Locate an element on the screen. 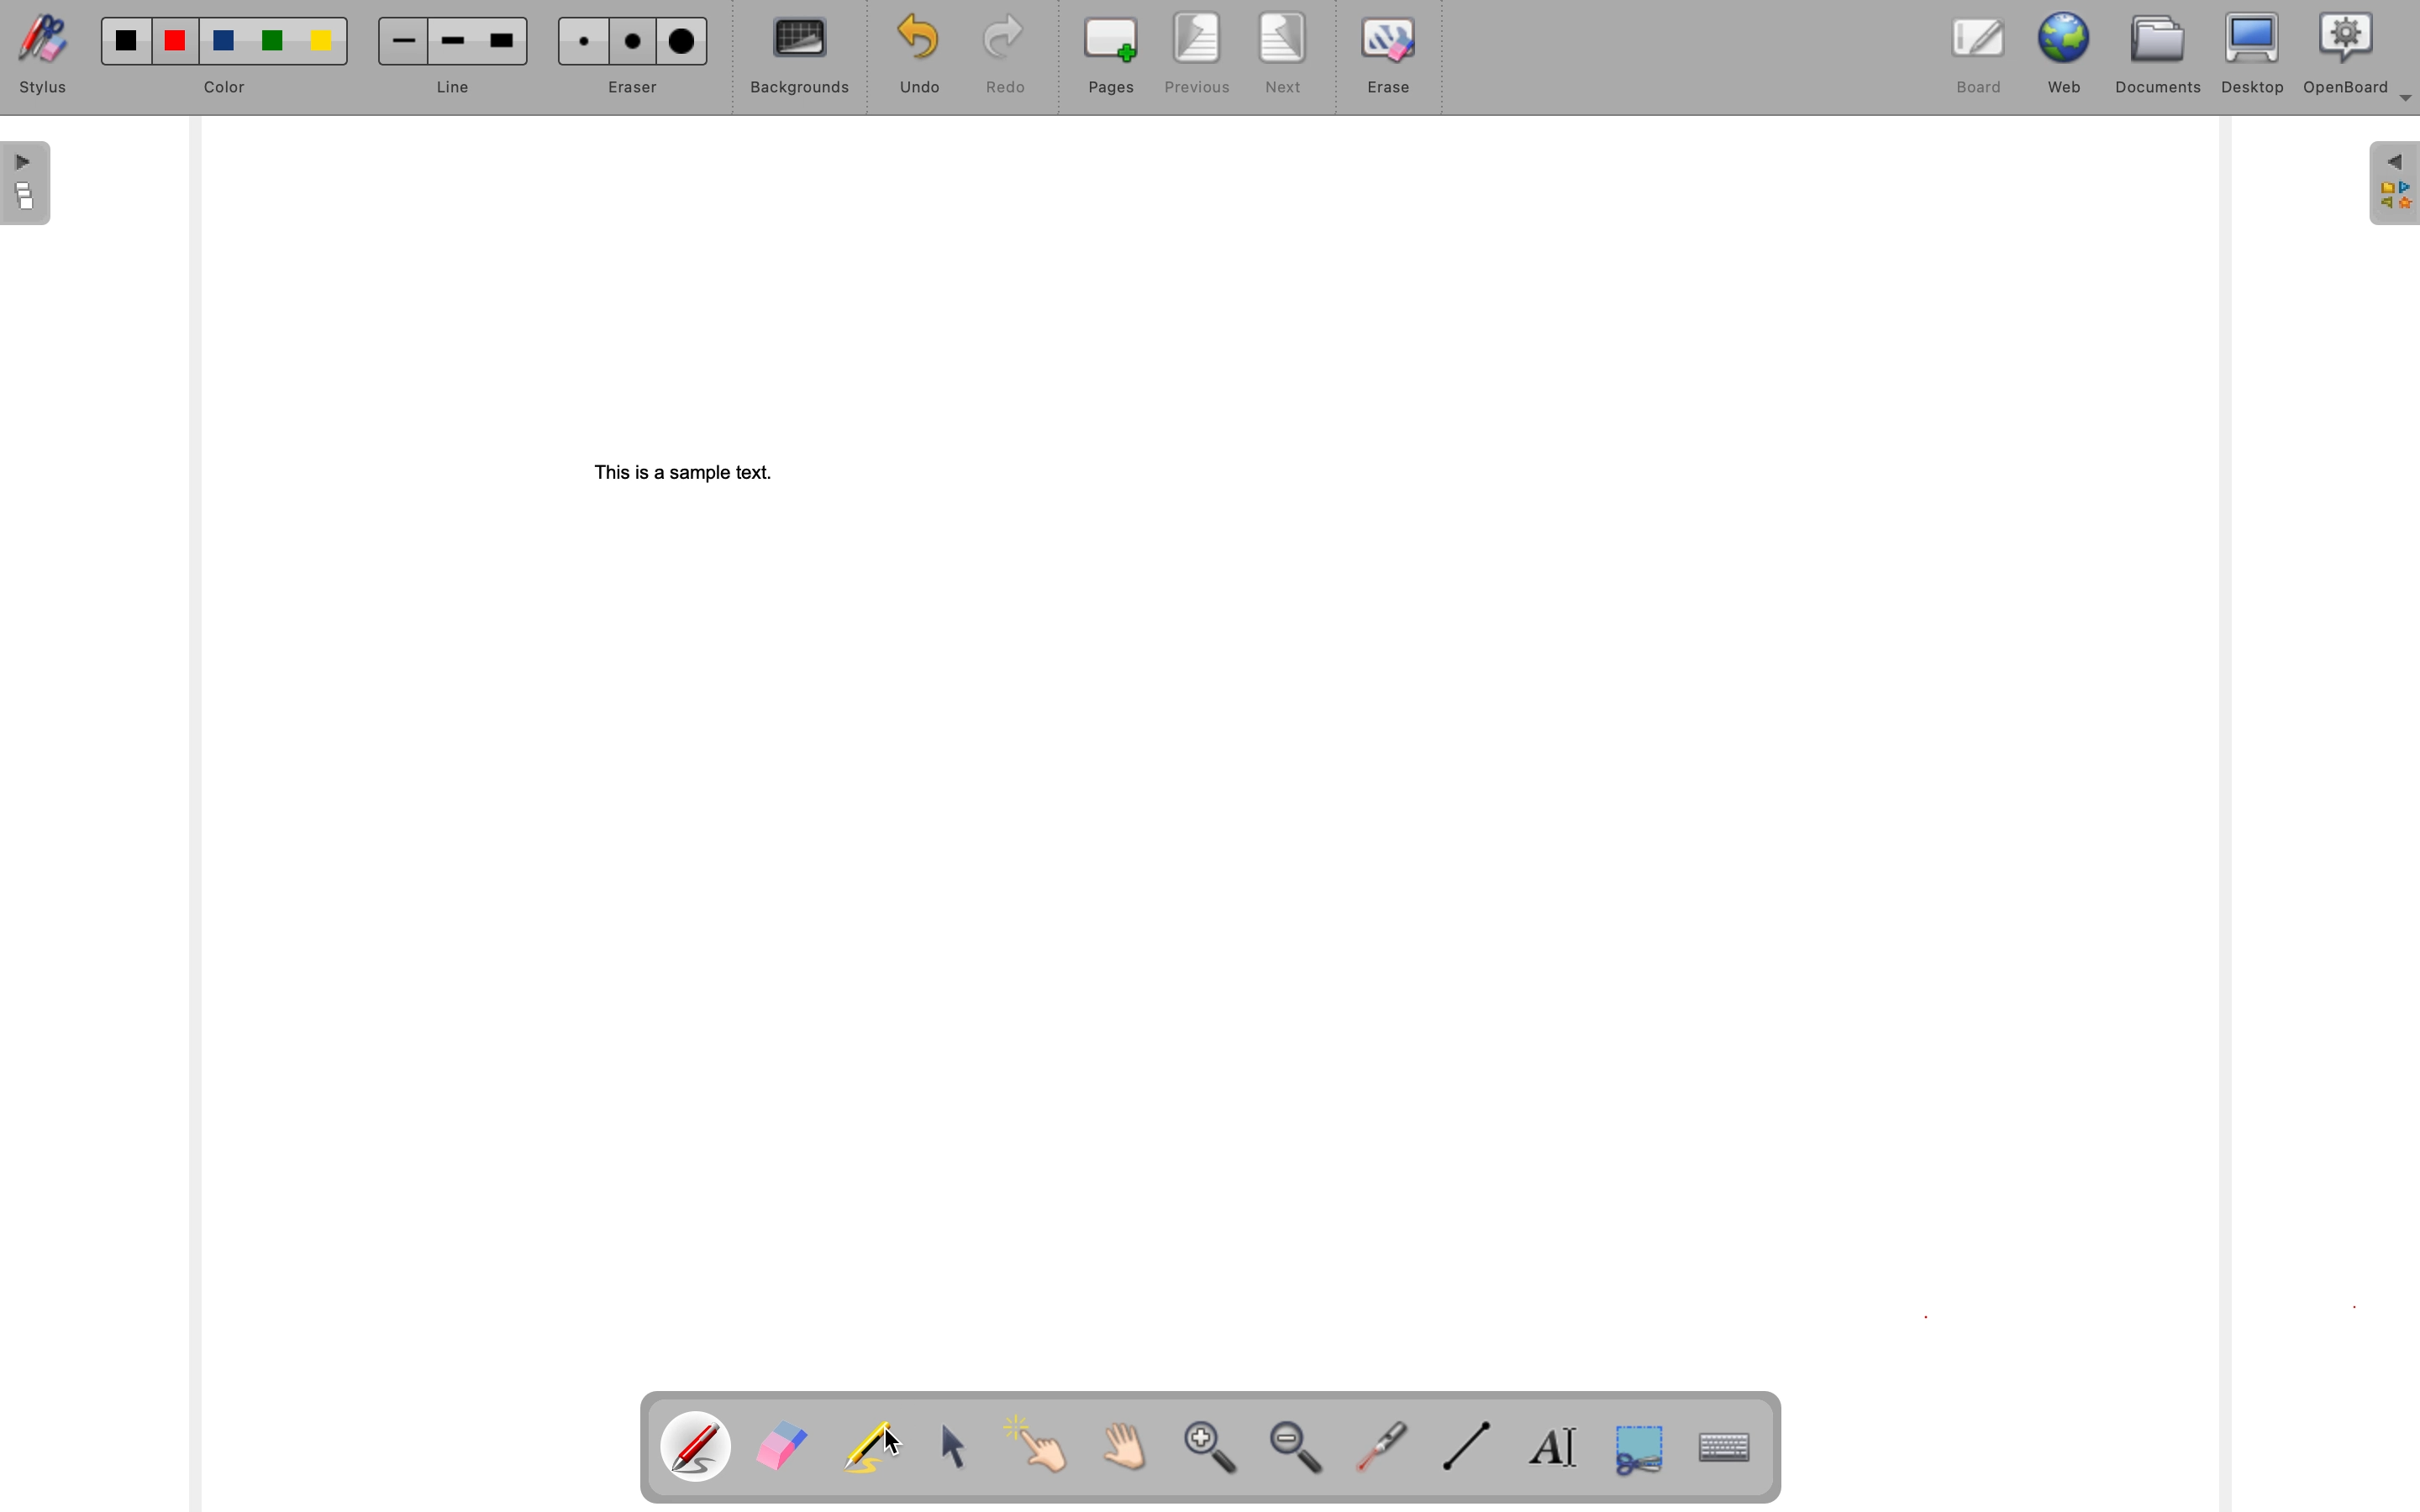 This screenshot has height=1512, width=2420. The library (right panel) is located at coordinates (2394, 184).